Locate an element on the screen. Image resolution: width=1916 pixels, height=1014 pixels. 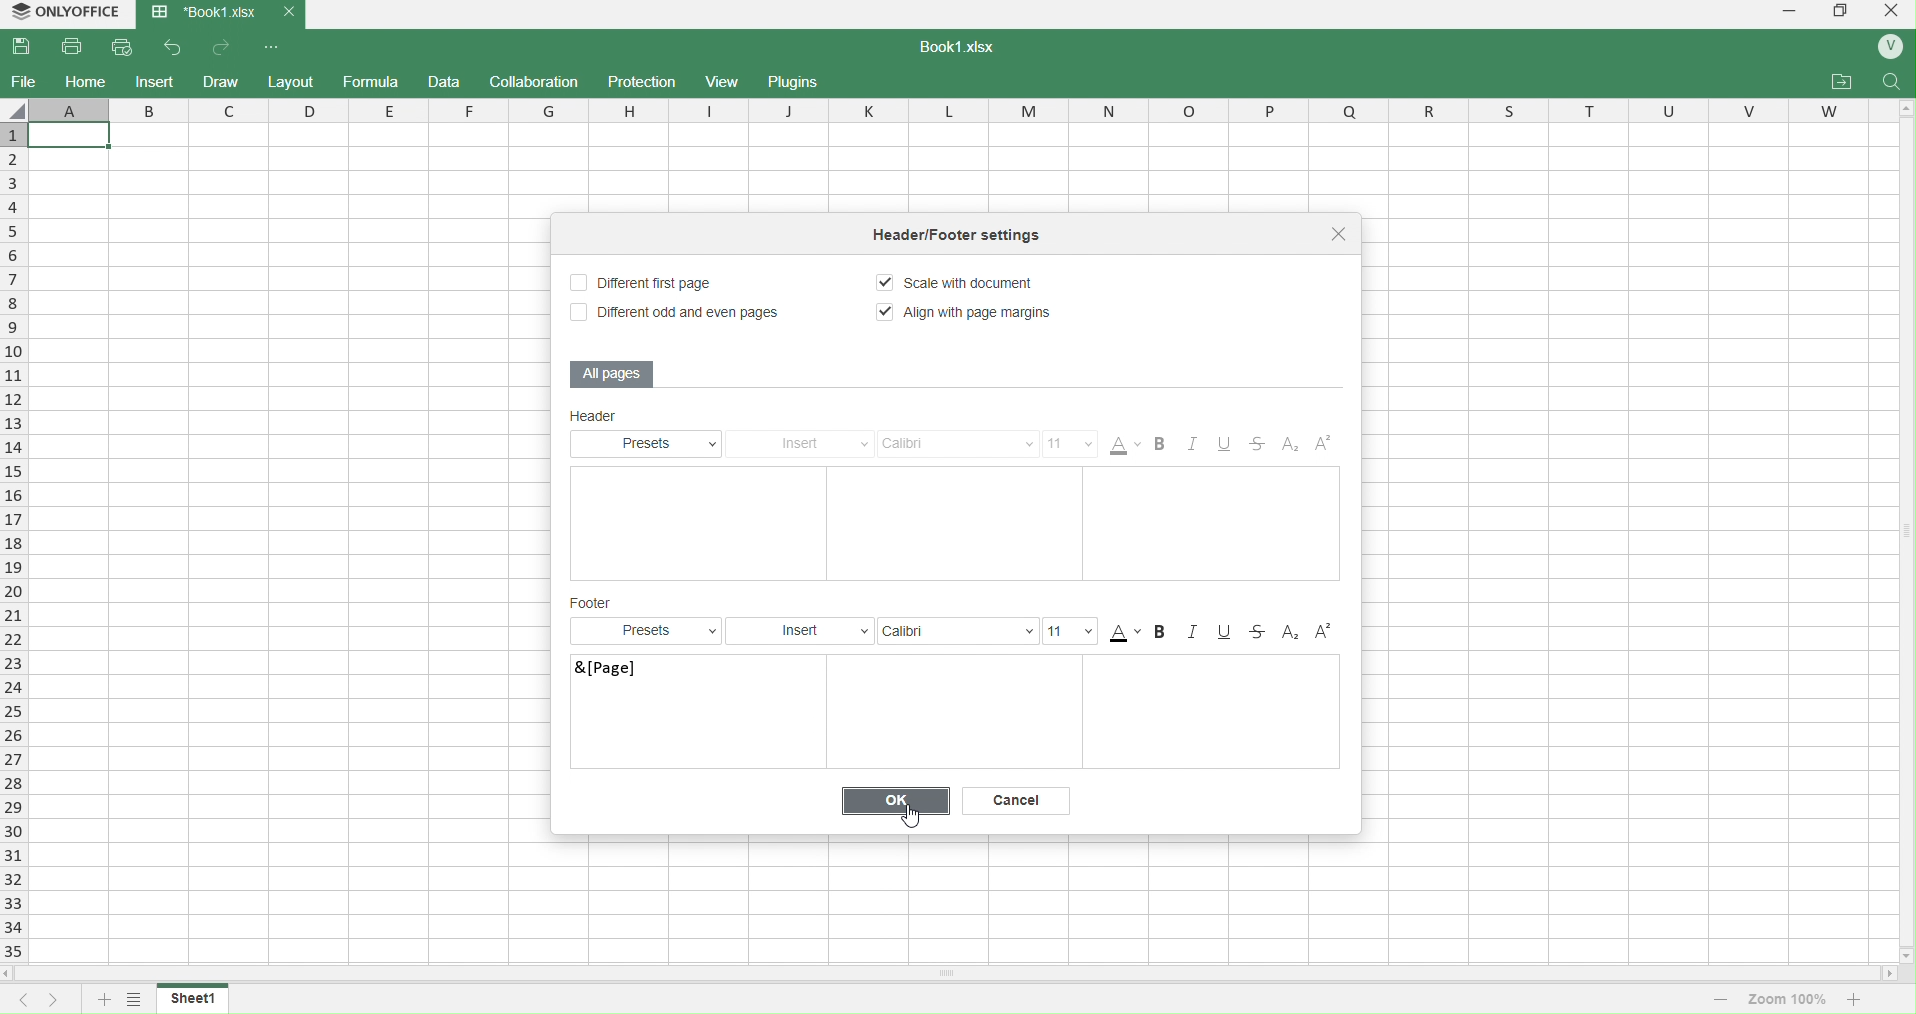
close current tab is located at coordinates (287, 12).